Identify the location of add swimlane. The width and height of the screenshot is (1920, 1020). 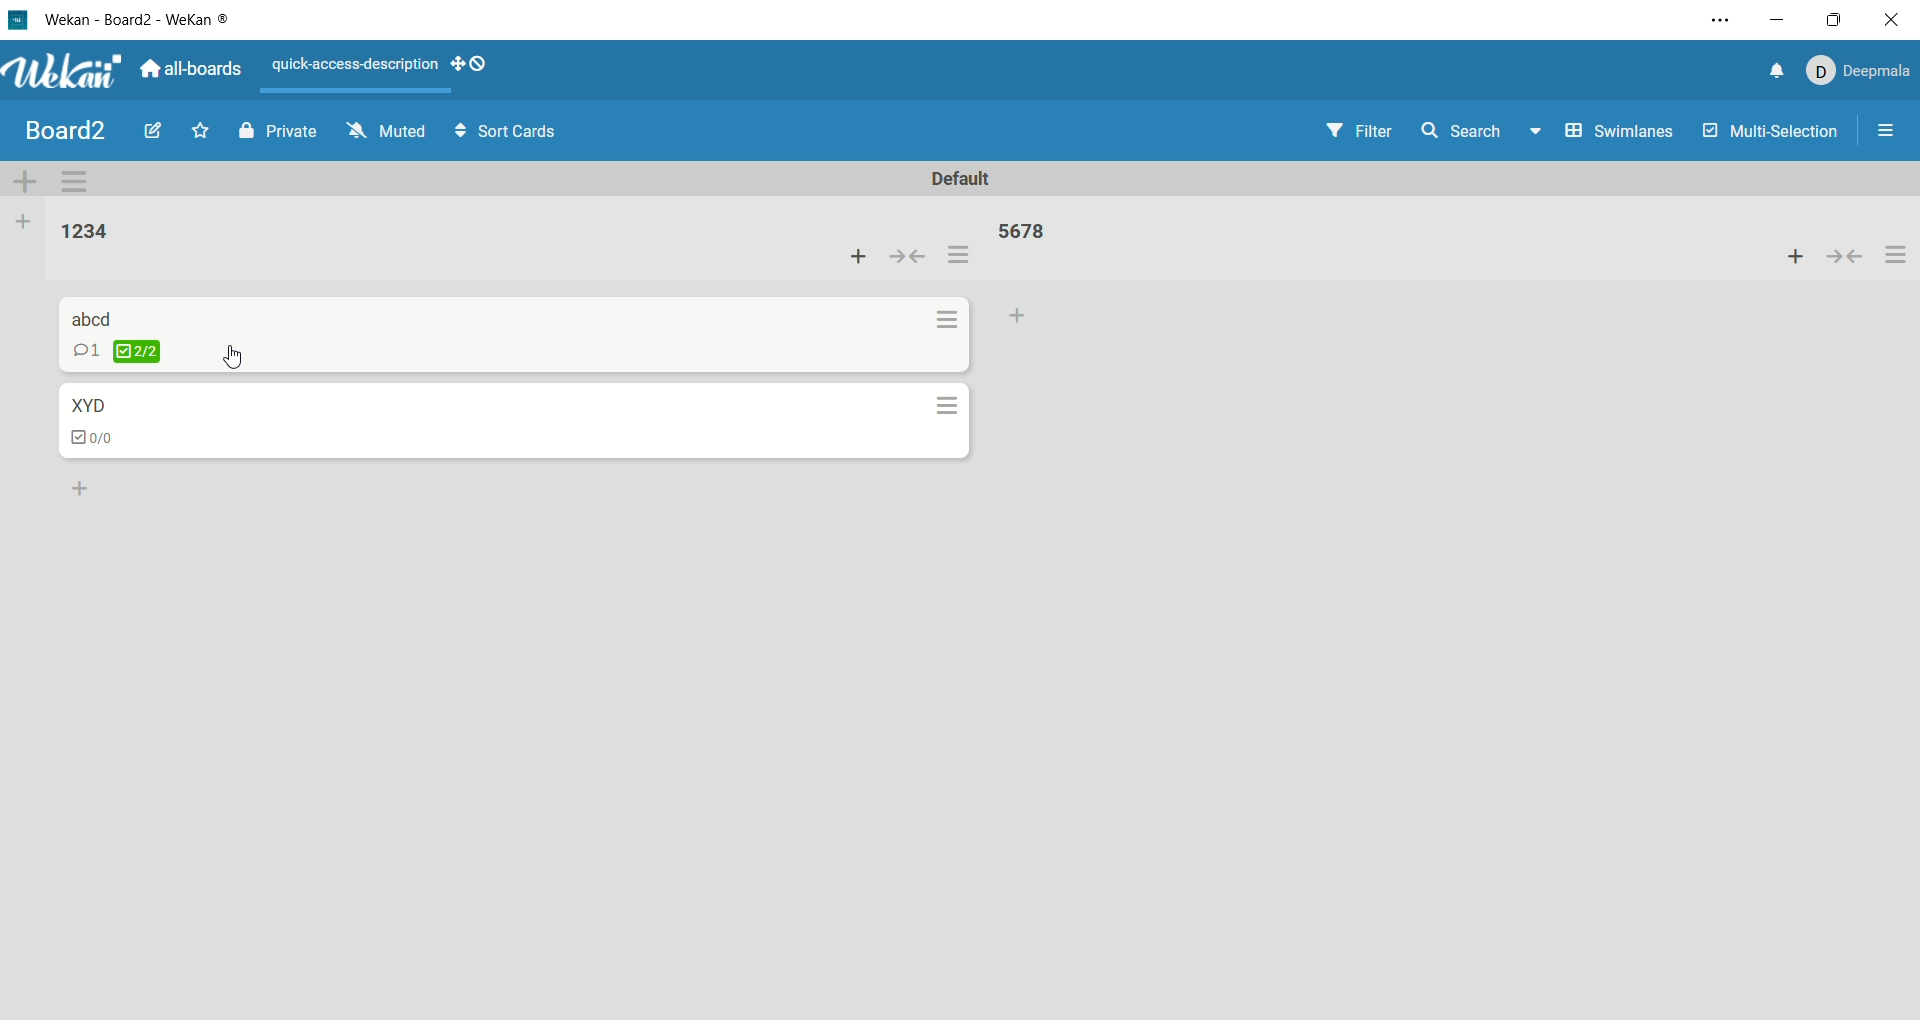
(25, 181).